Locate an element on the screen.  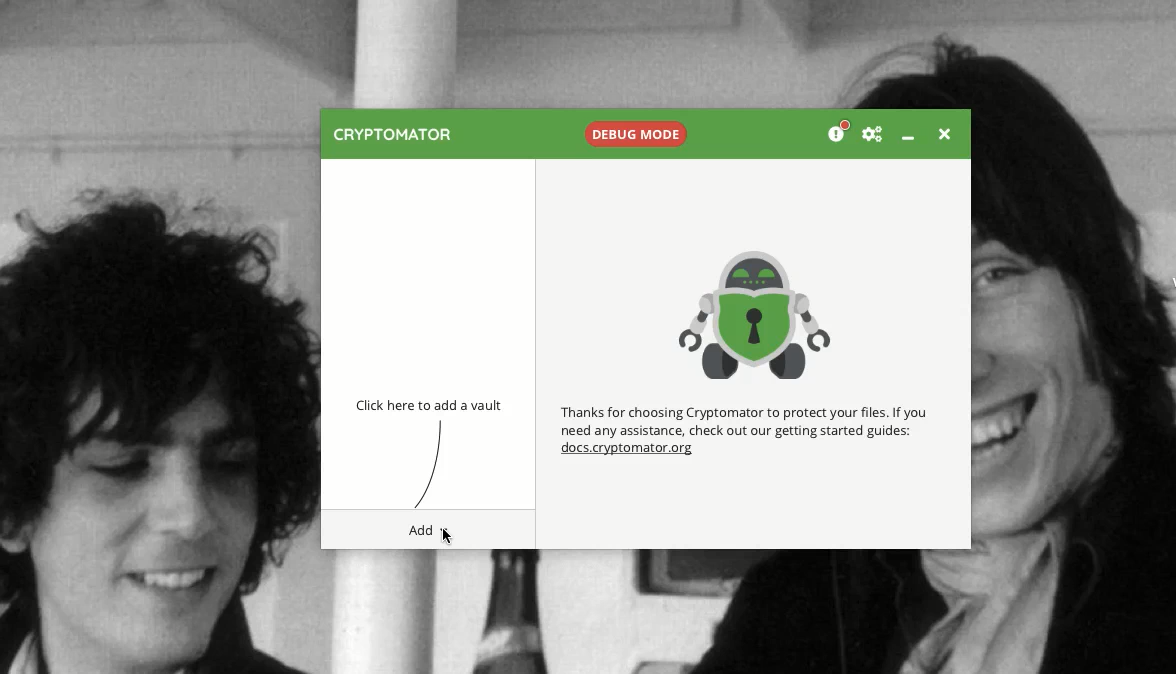
Close is located at coordinates (944, 136).